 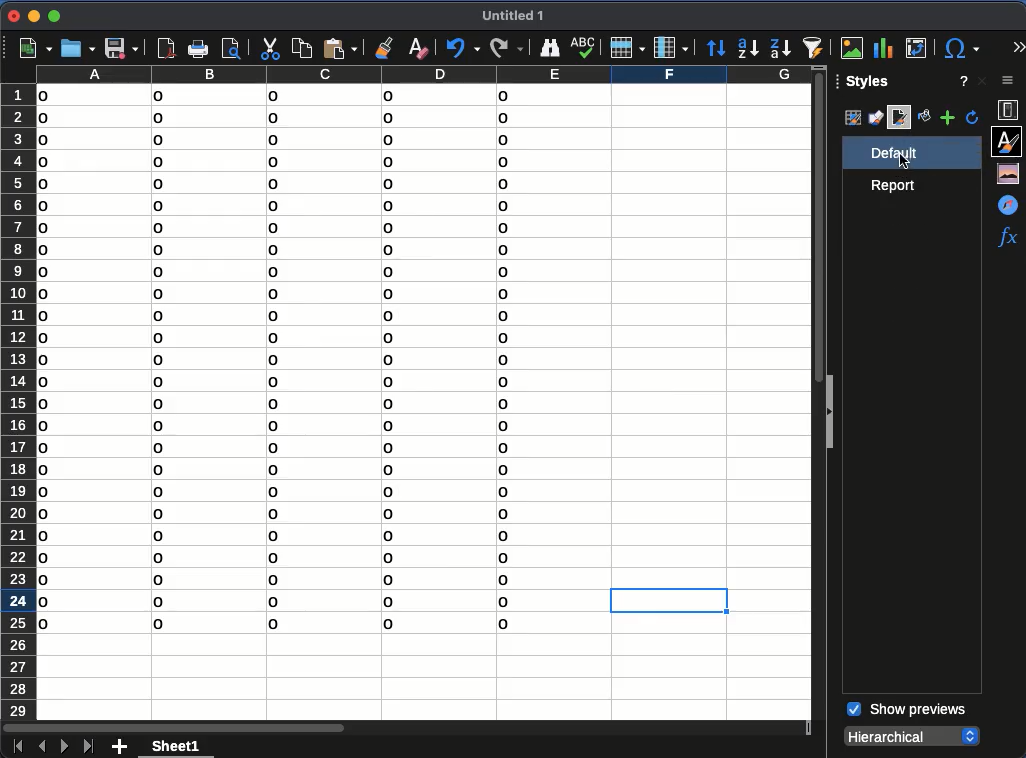 I want to click on gallery, so click(x=1011, y=174).